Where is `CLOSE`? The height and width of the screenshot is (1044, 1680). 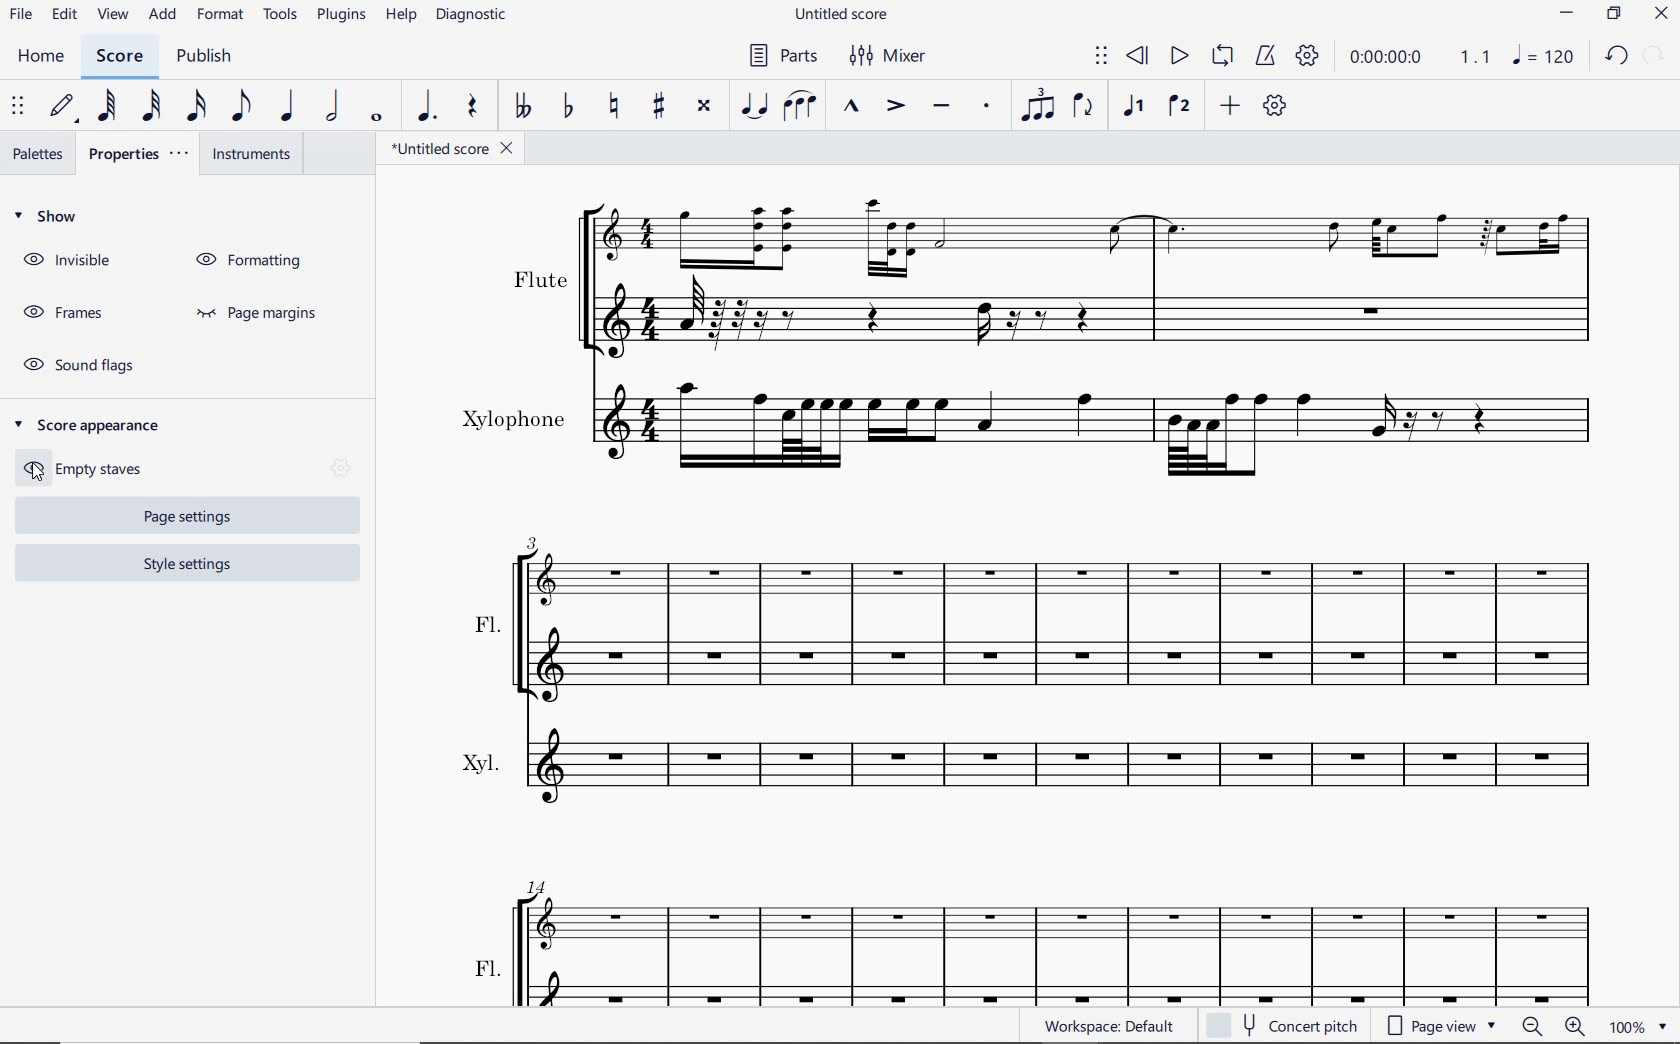
CLOSE is located at coordinates (1660, 15).